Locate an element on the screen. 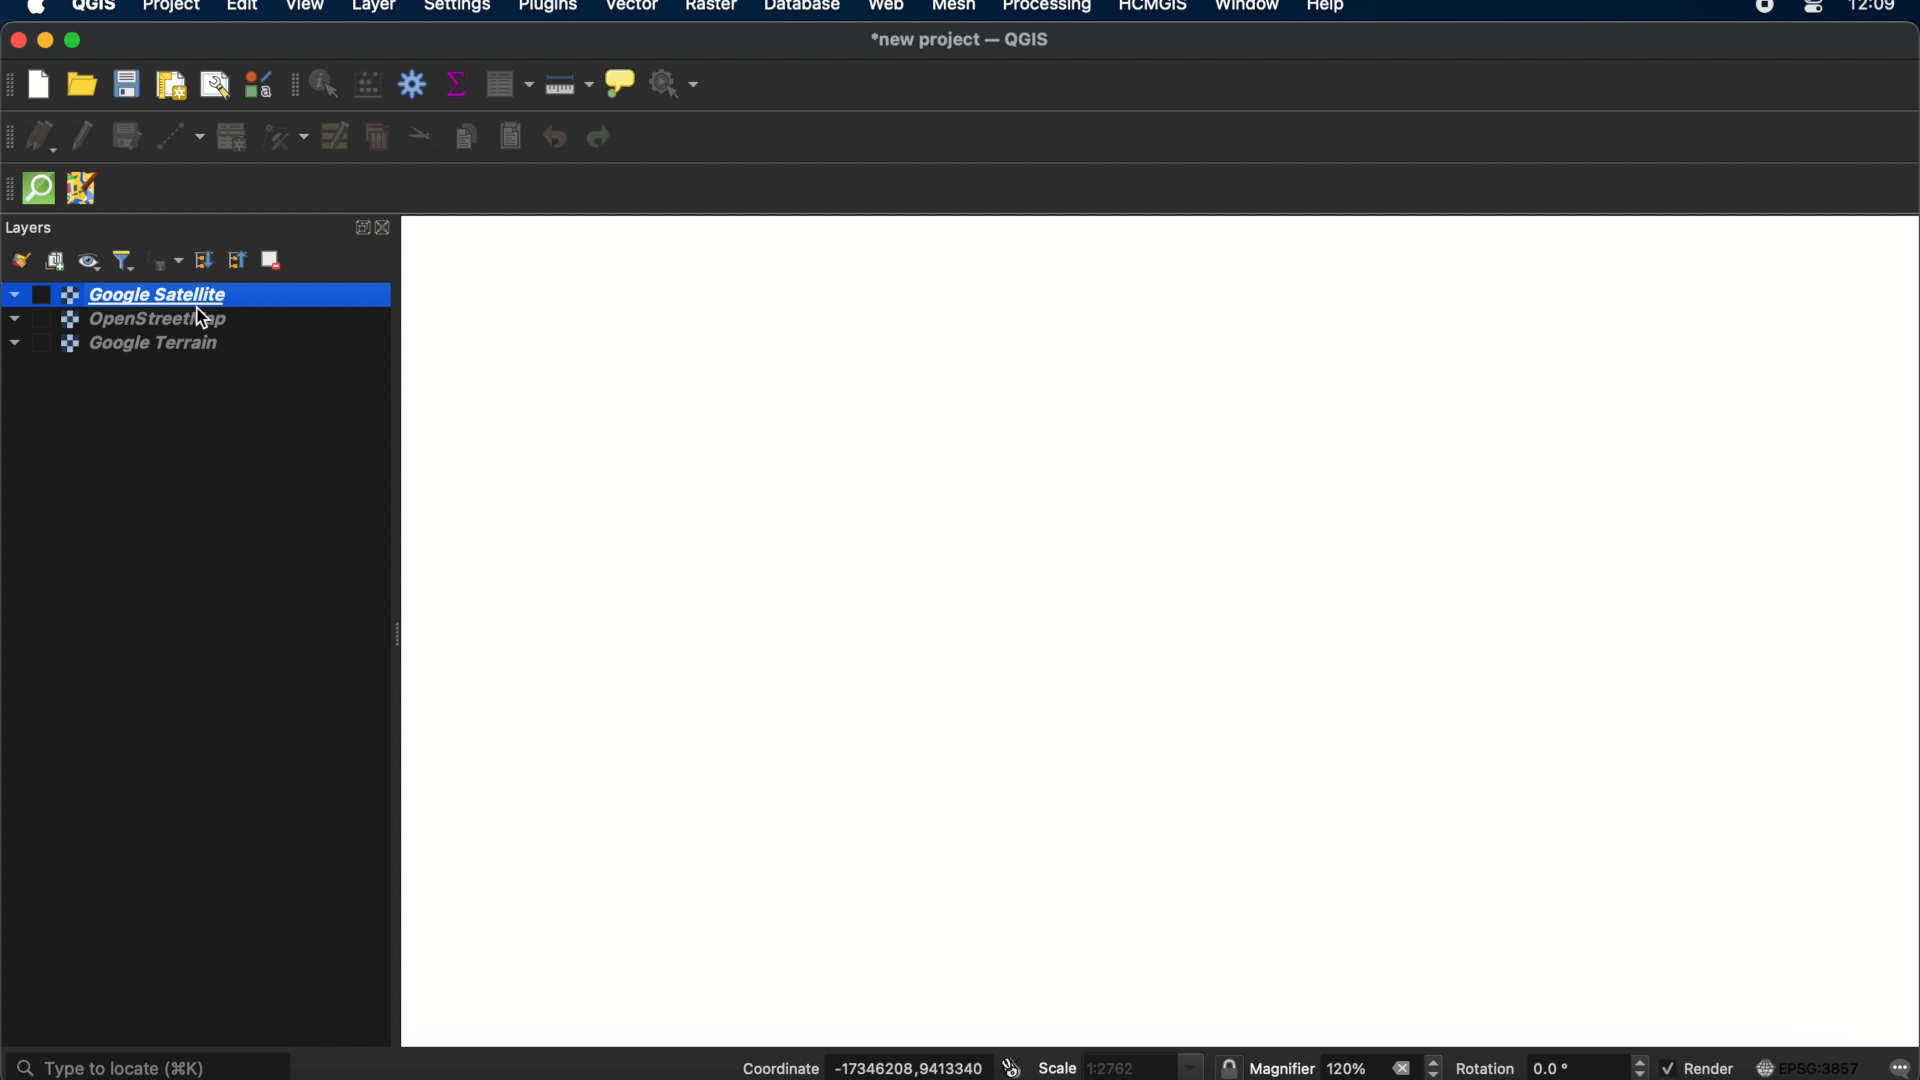  modify is located at coordinates (337, 136).